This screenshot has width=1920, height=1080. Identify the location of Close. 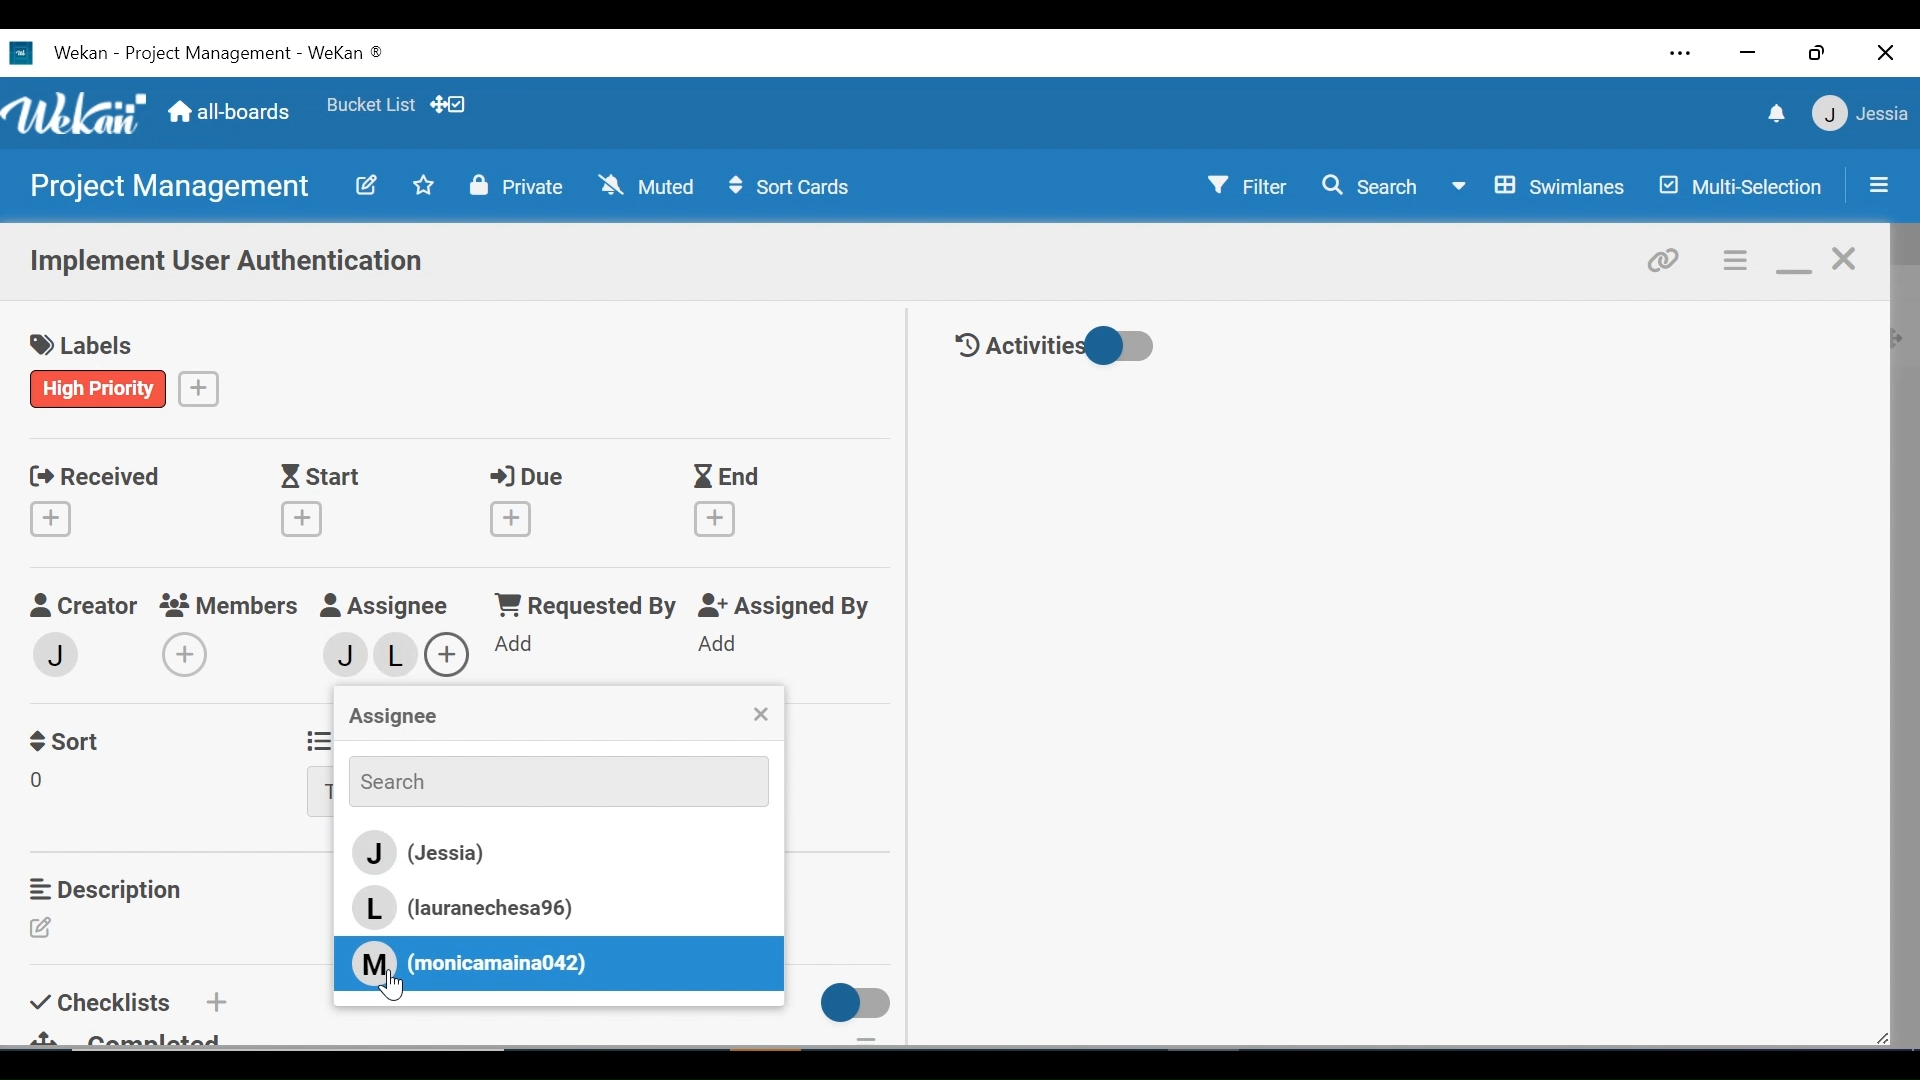
(760, 716).